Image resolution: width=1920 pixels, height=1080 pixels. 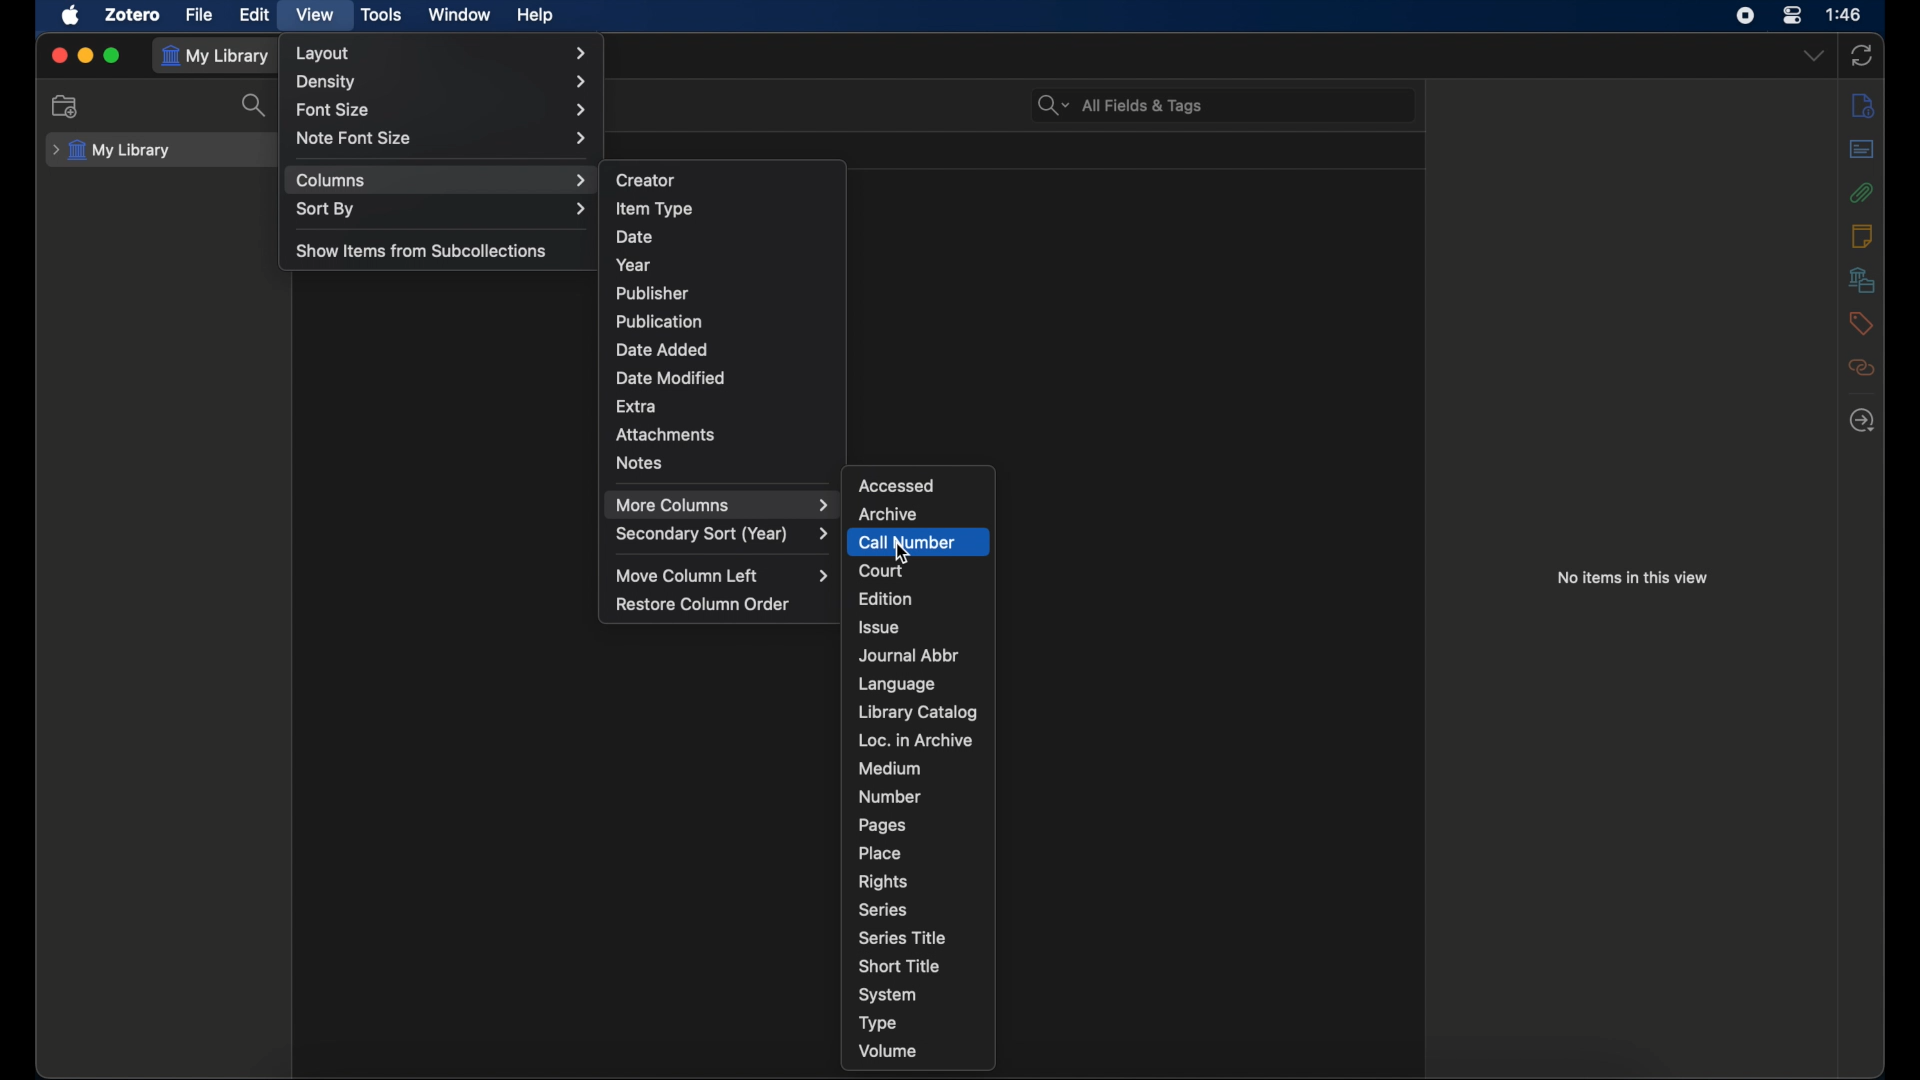 I want to click on my library, so click(x=112, y=151).